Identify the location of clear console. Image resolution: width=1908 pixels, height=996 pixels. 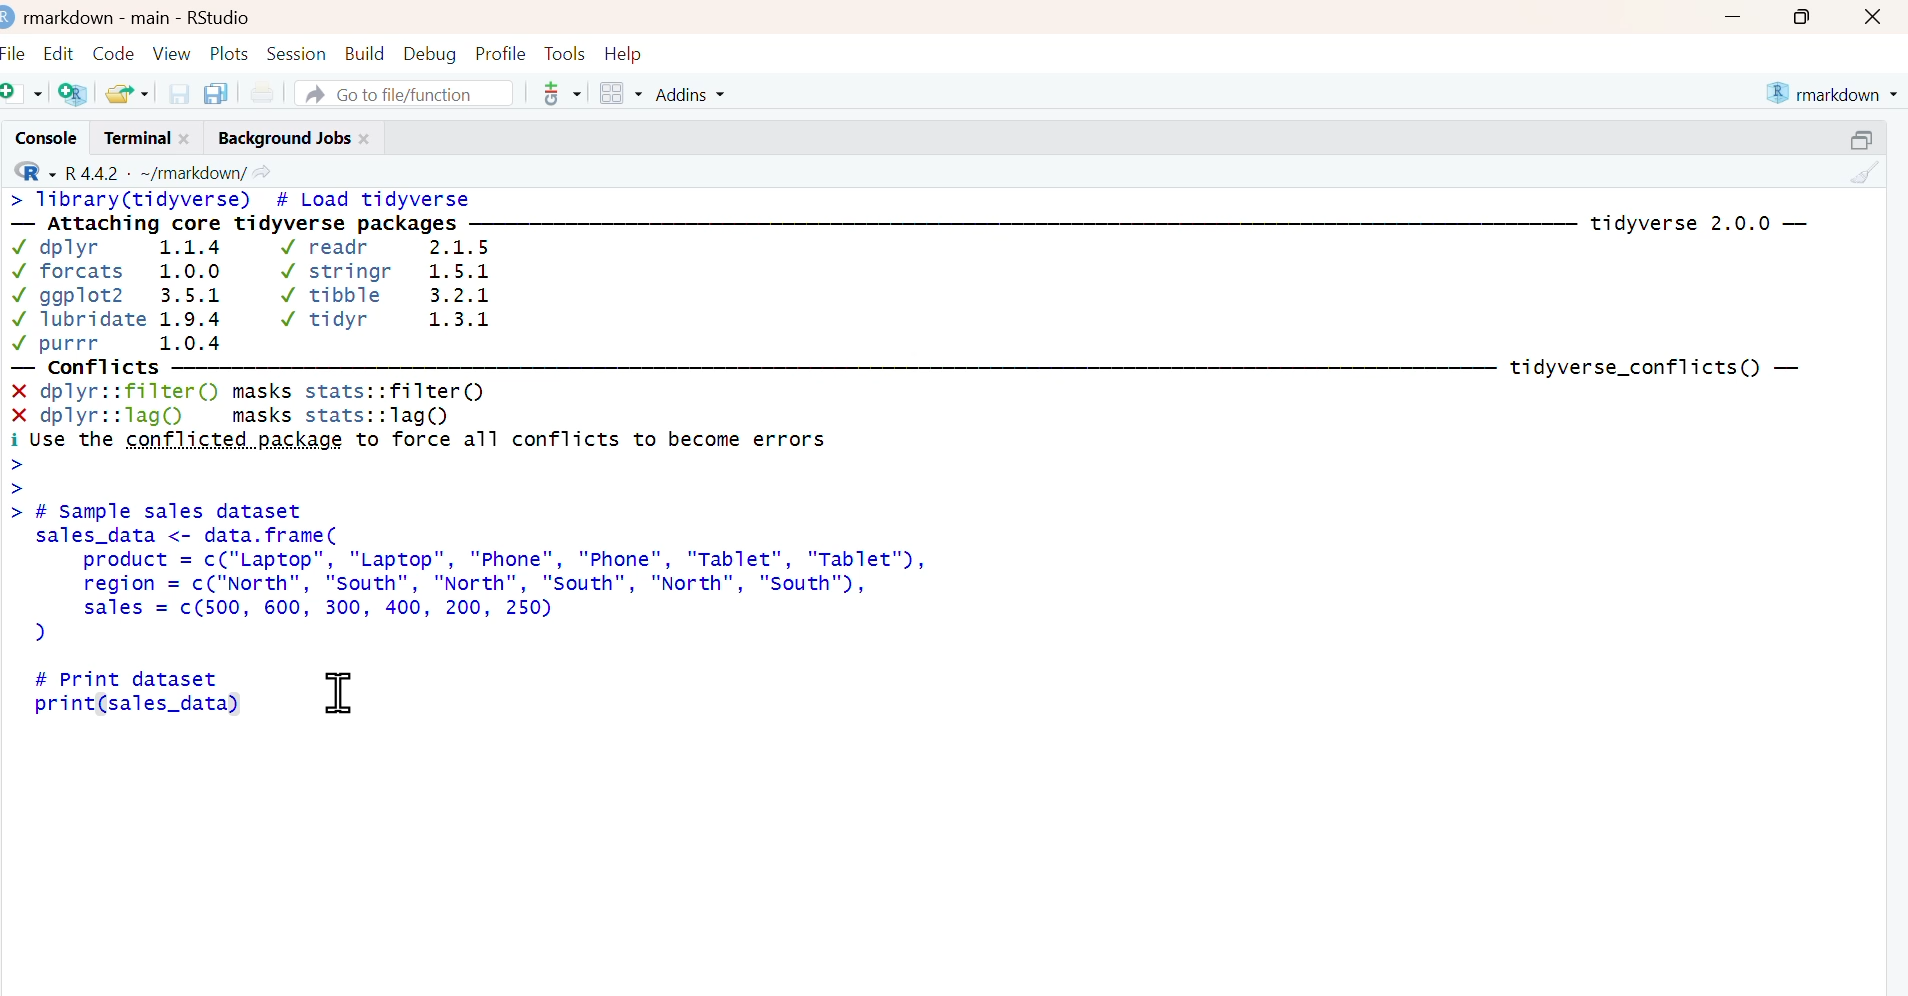
(1867, 171).